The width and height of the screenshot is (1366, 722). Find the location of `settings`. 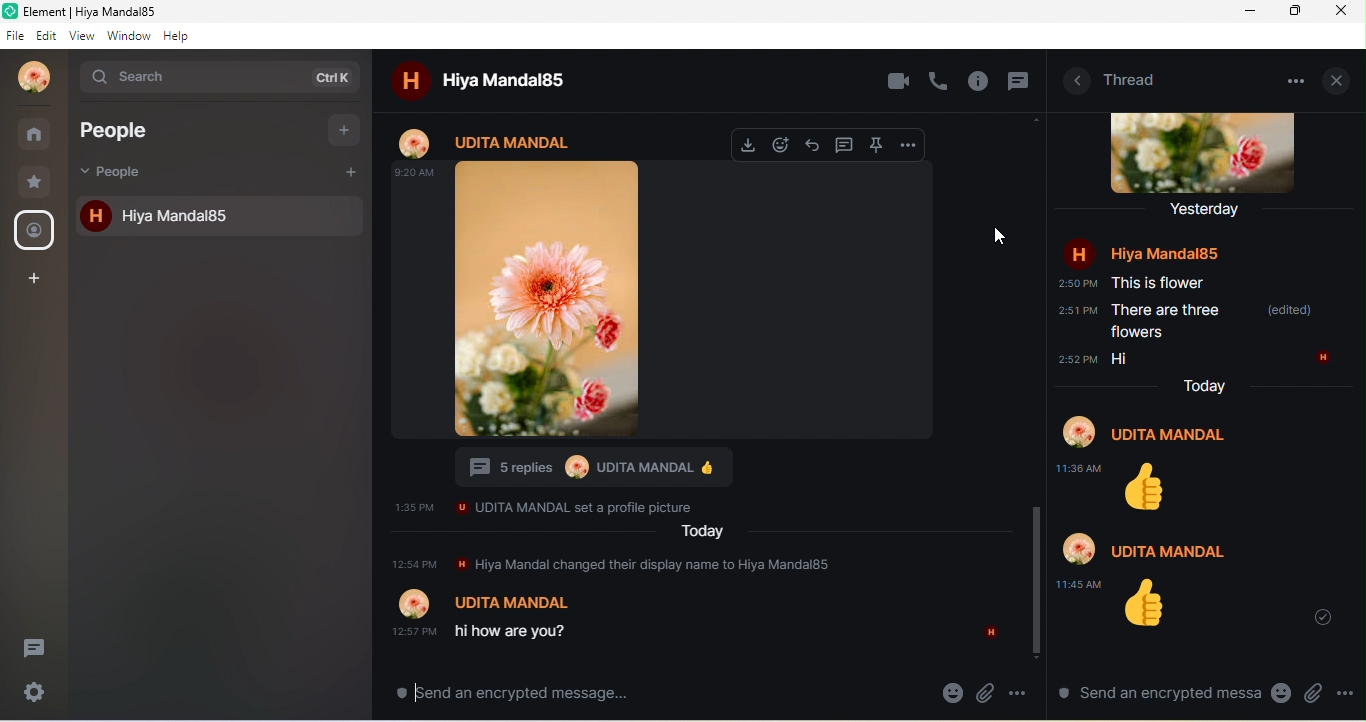

settings is located at coordinates (35, 694).